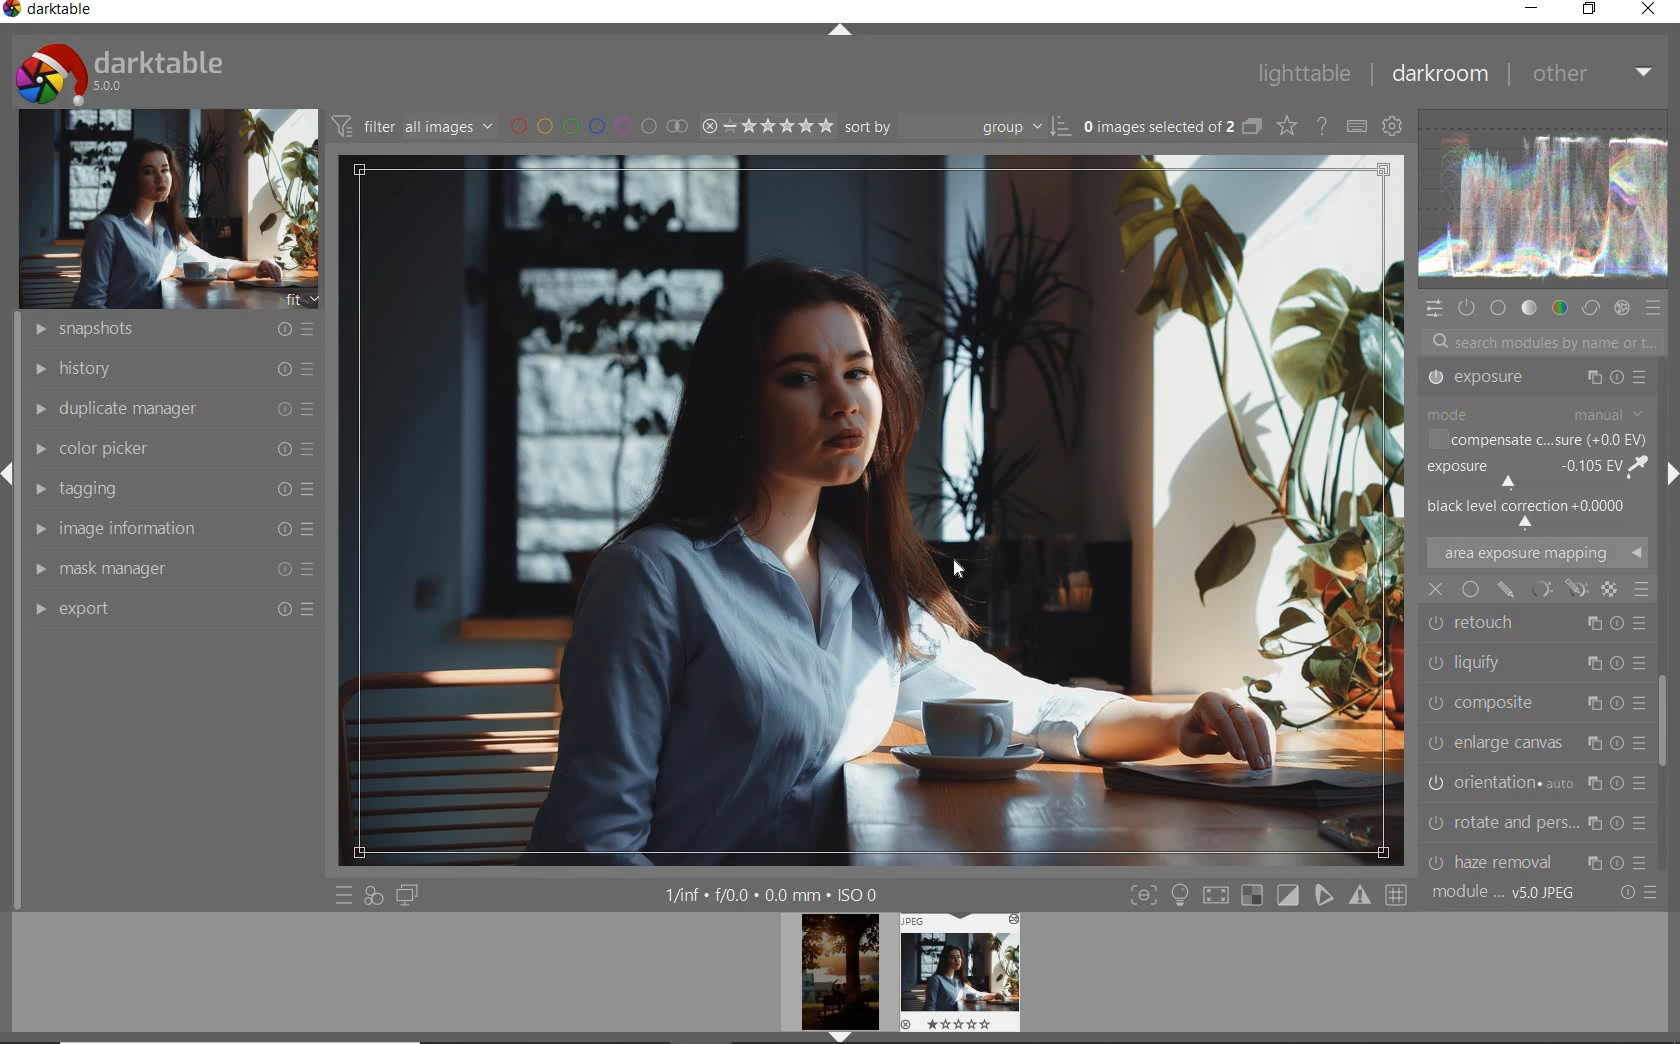 The height and width of the screenshot is (1044, 1680). What do you see at coordinates (773, 895) in the screenshot?
I see `OTHER INTERFACE DETAILS` at bounding box center [773, 895].